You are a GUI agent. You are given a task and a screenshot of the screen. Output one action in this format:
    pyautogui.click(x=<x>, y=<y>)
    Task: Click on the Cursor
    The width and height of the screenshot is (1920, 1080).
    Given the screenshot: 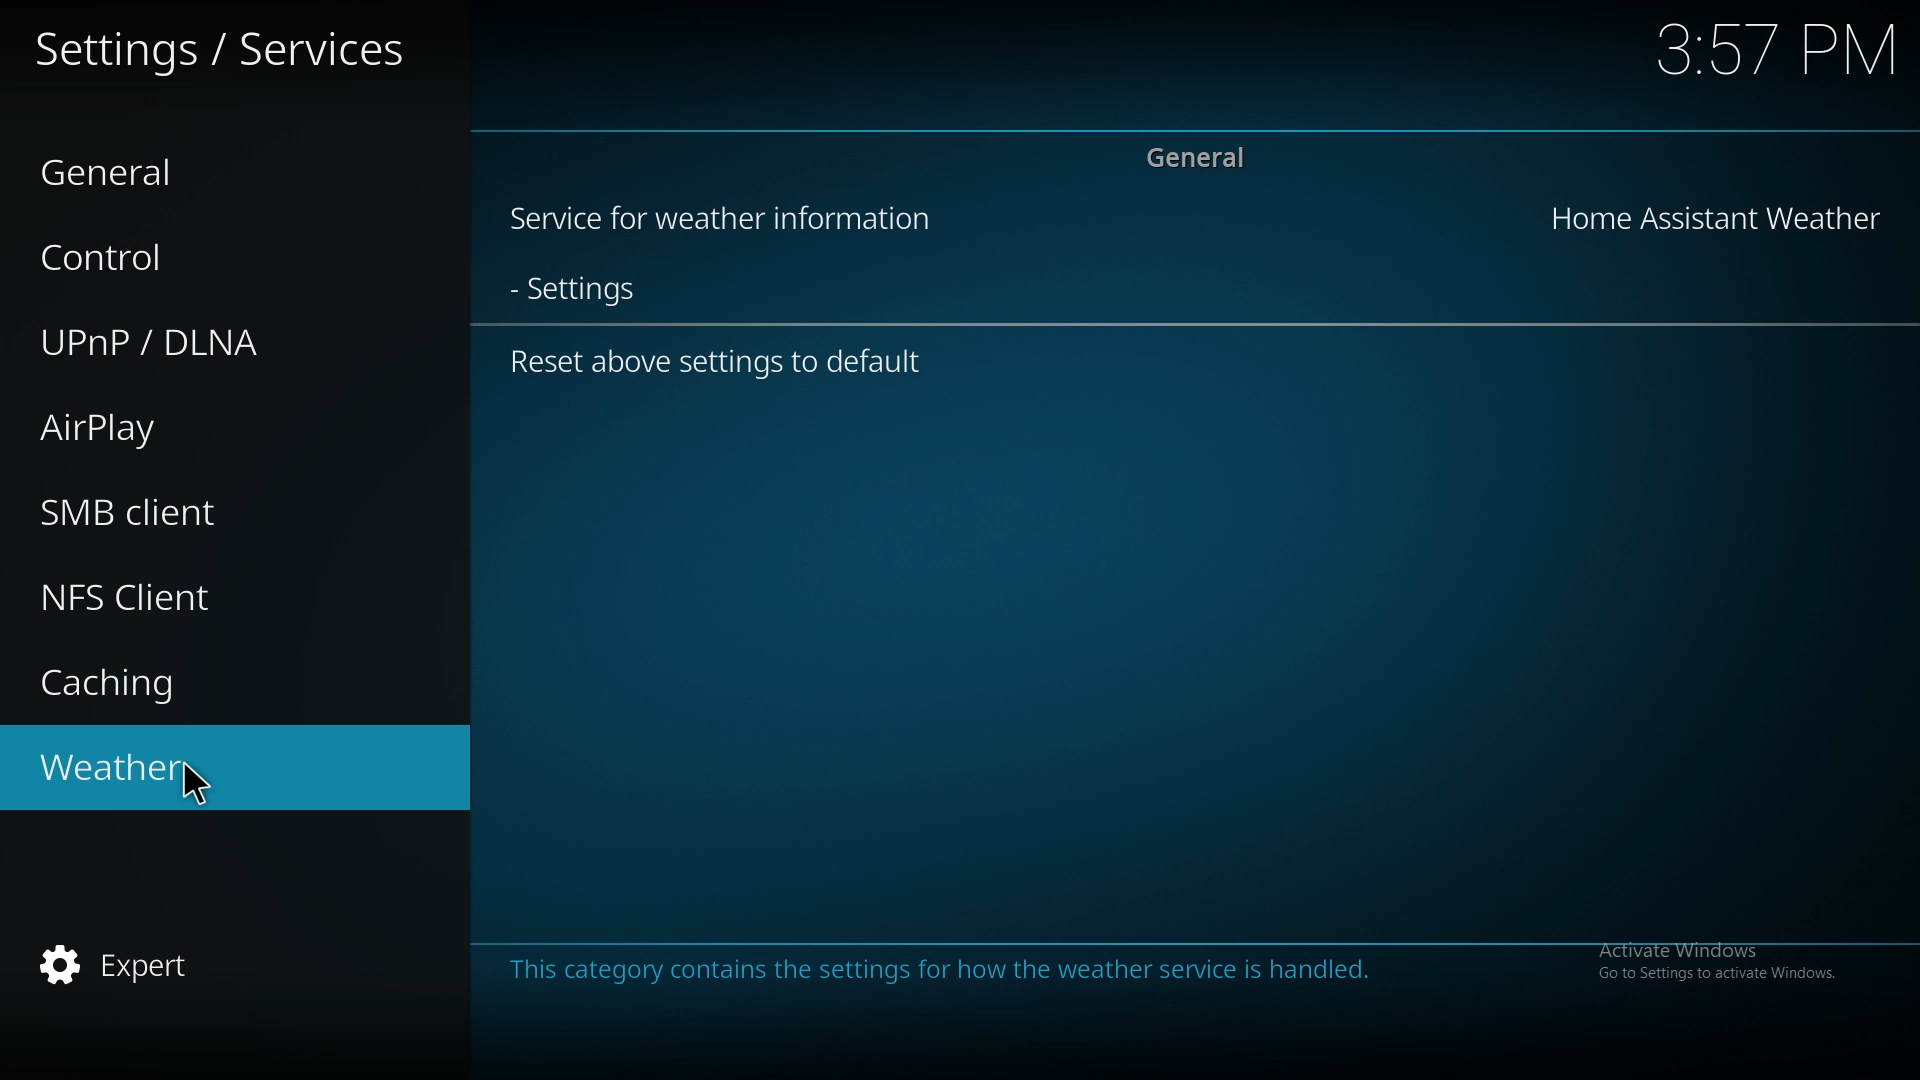 What is the action you would take?
    pyautogui.click(x=204, y=795)
    